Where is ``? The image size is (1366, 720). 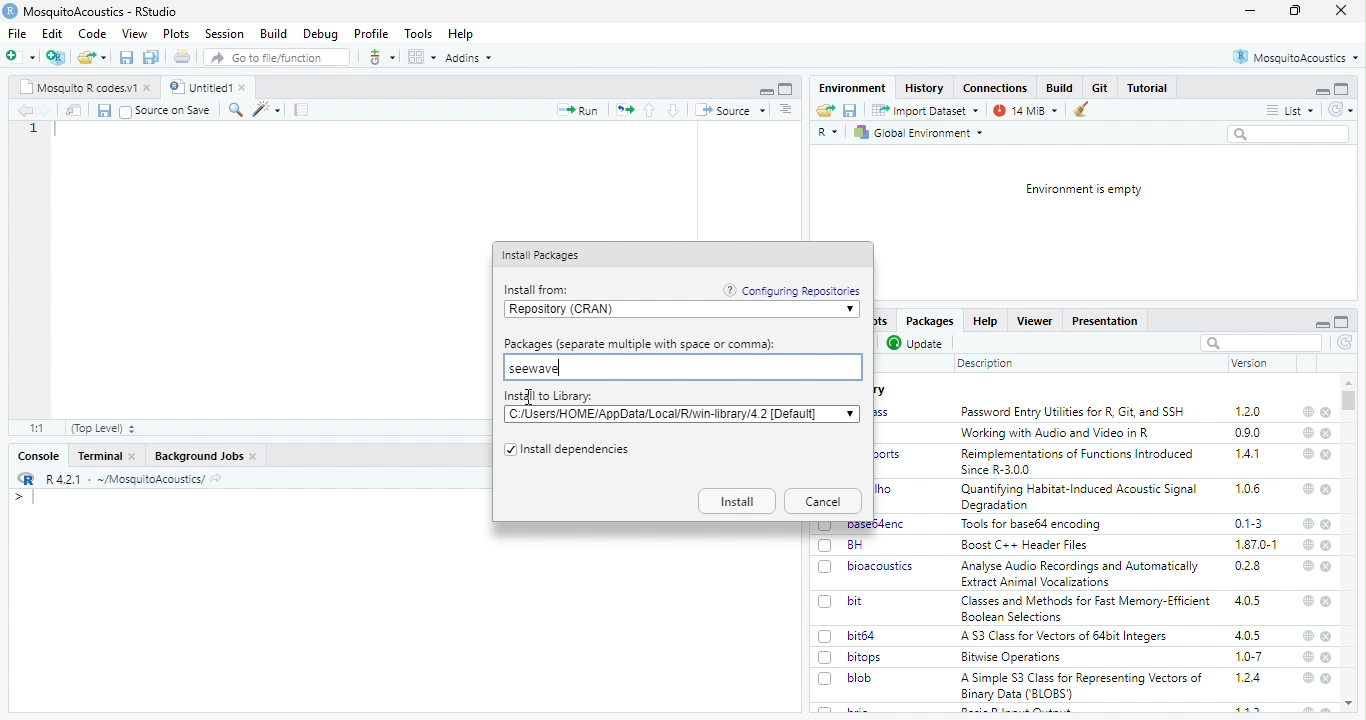
 is located at coordinates (1062, 87).